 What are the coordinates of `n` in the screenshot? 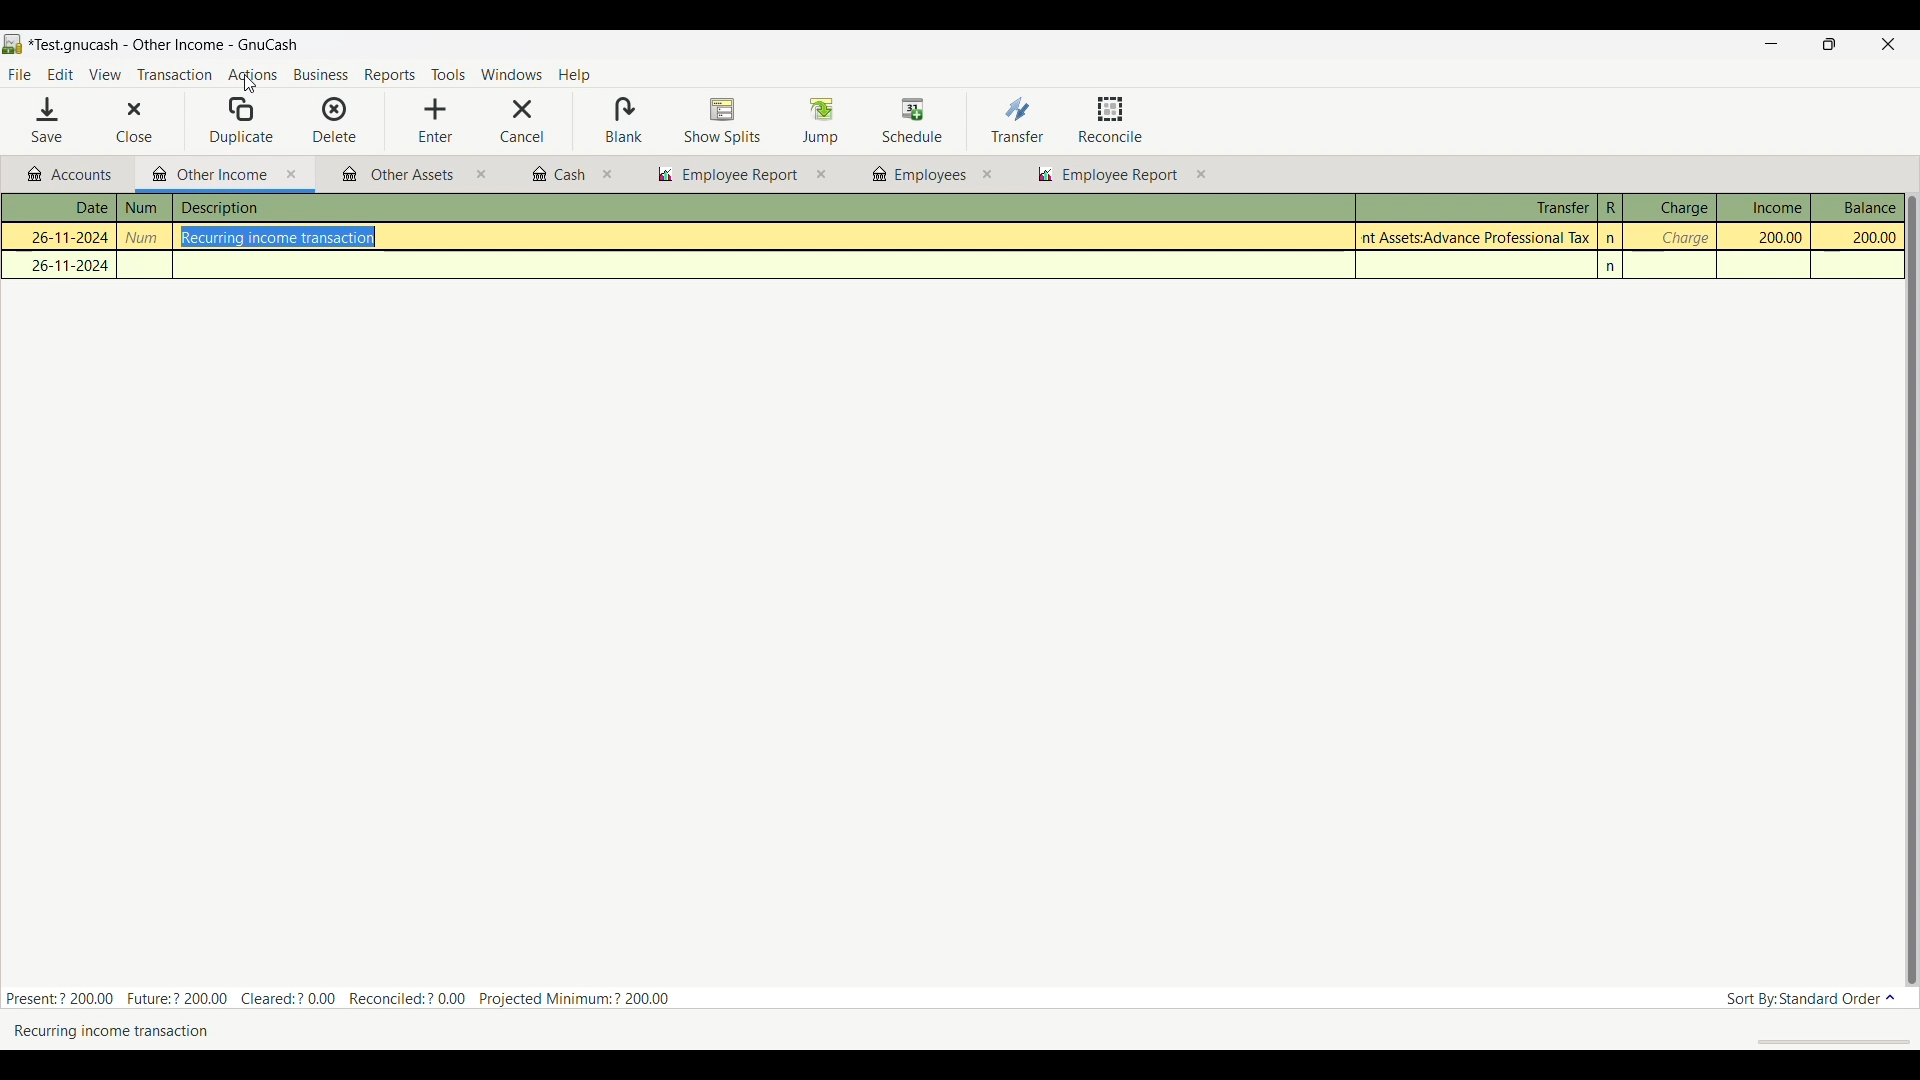 It's located at (1613, 267).